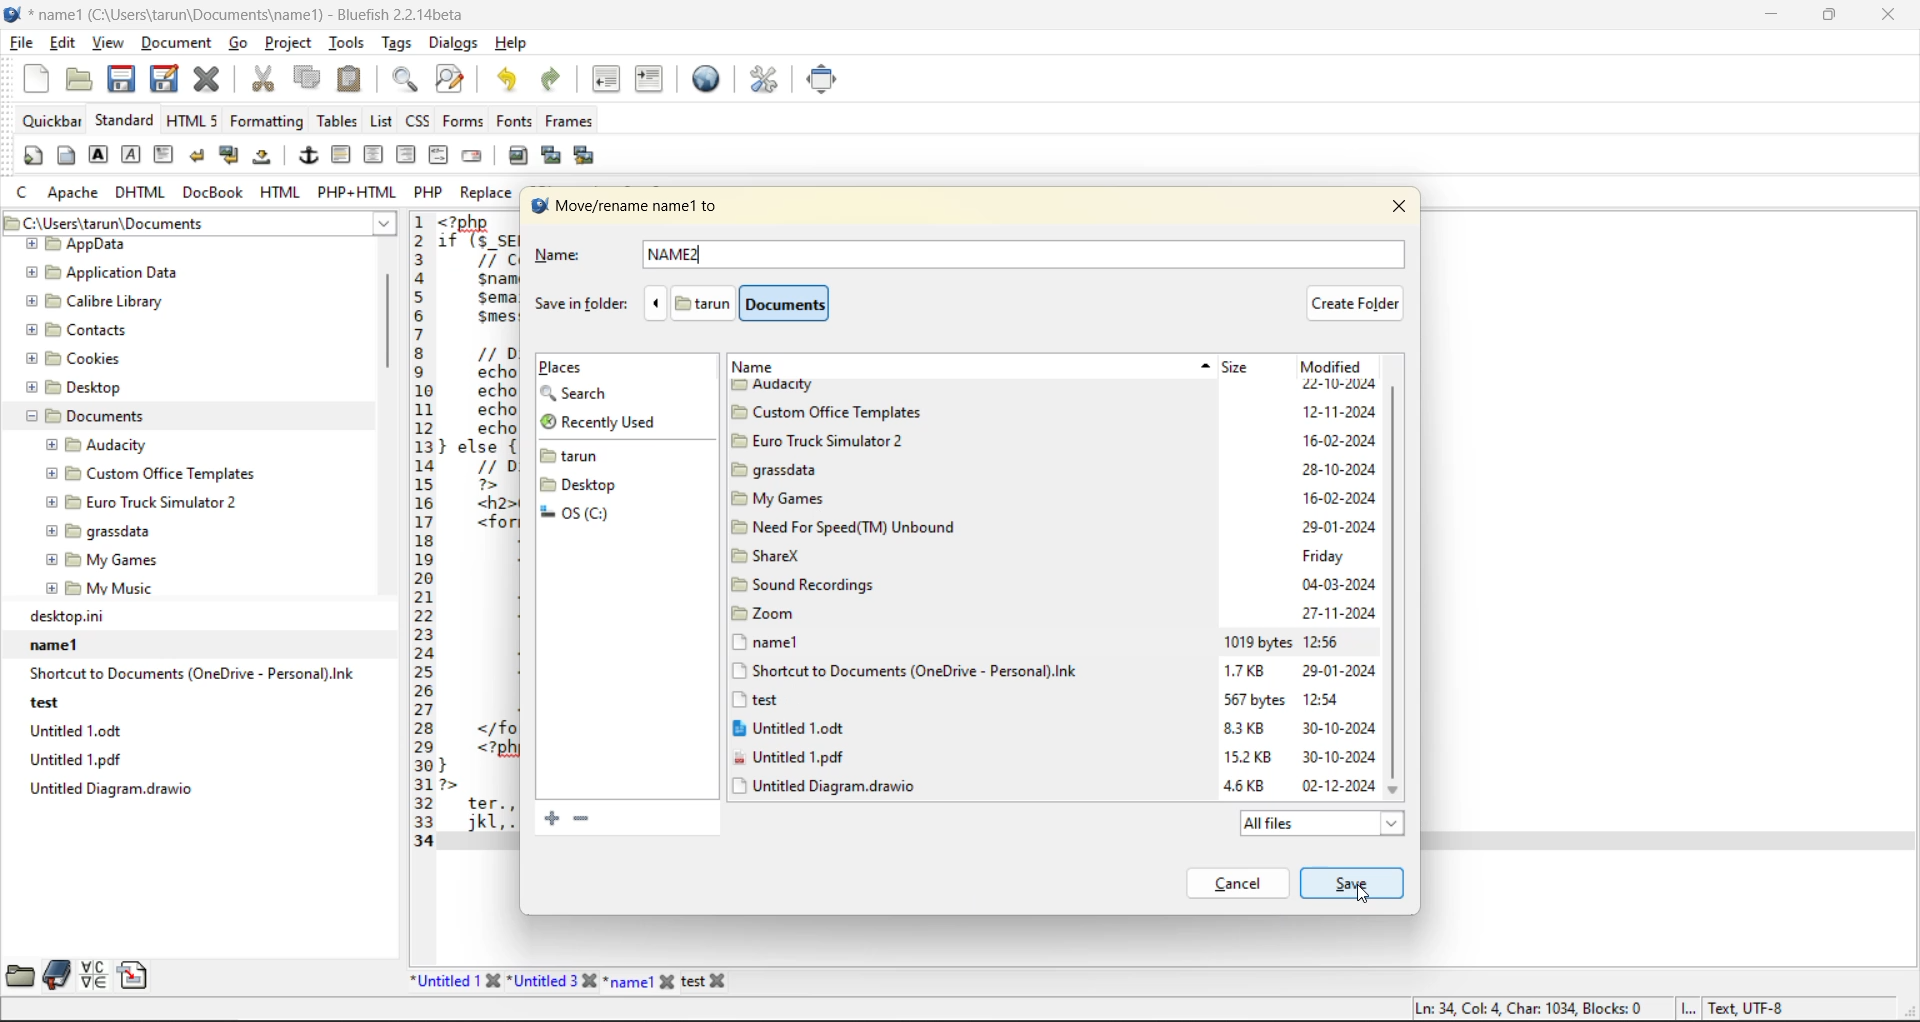  Describe the element at coordinates (336, 121) in the screenshot. I see `tables` at that location.